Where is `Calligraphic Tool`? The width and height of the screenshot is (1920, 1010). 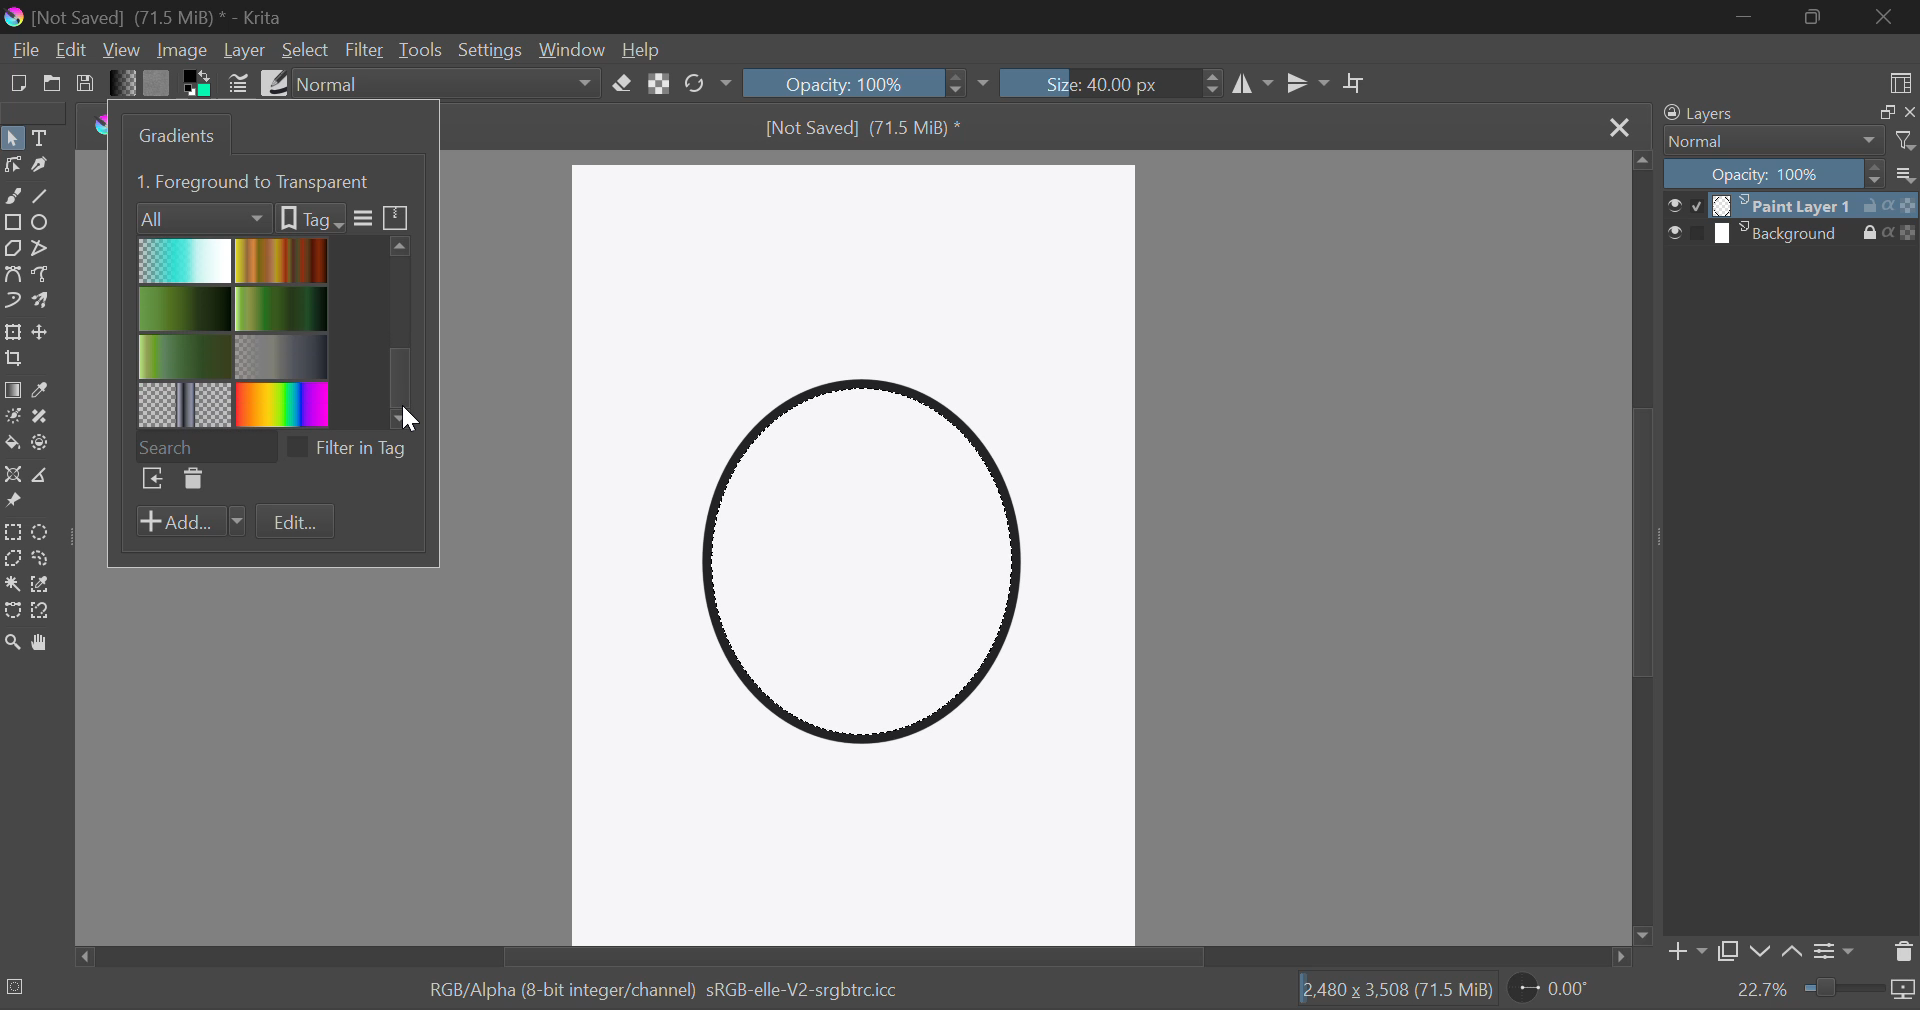 Calligraphic Tool is located at coordinates (43, 169).